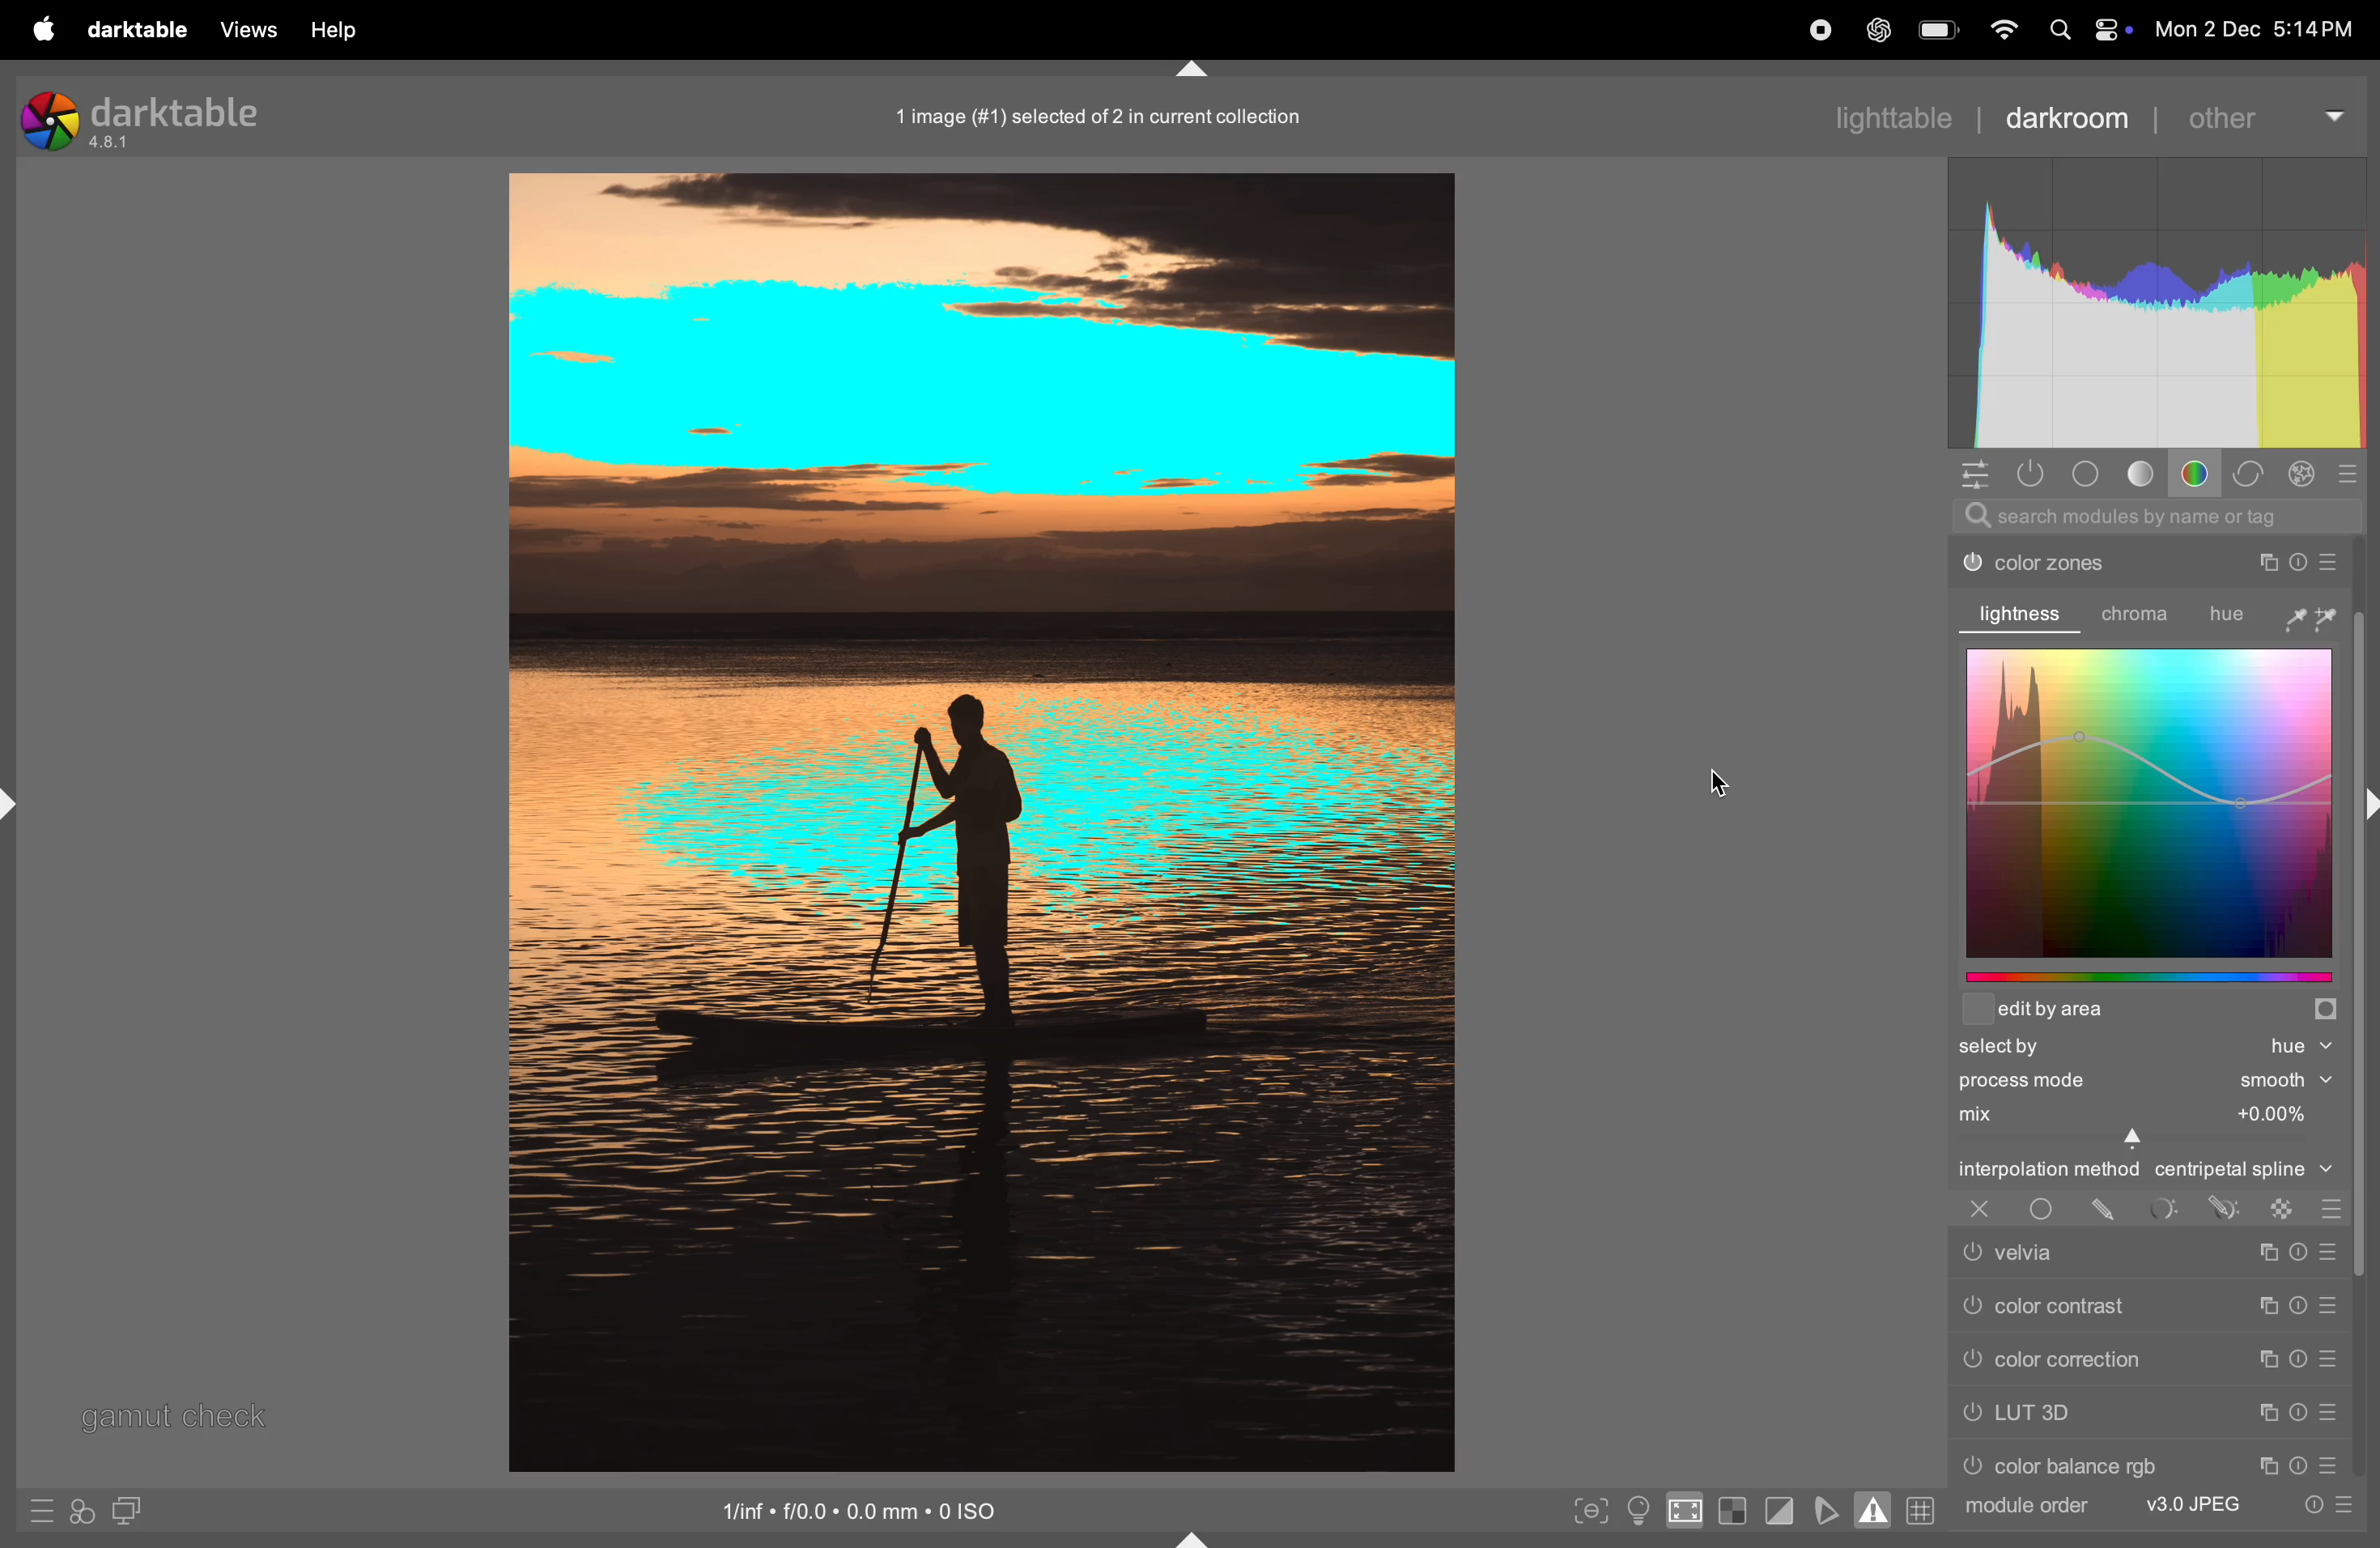 Image resolution: width=2380 pixels, height=1548 pixels. Describe the element at coordinates (2150, 1013) in the screenshot. I see `edit area` at that location.